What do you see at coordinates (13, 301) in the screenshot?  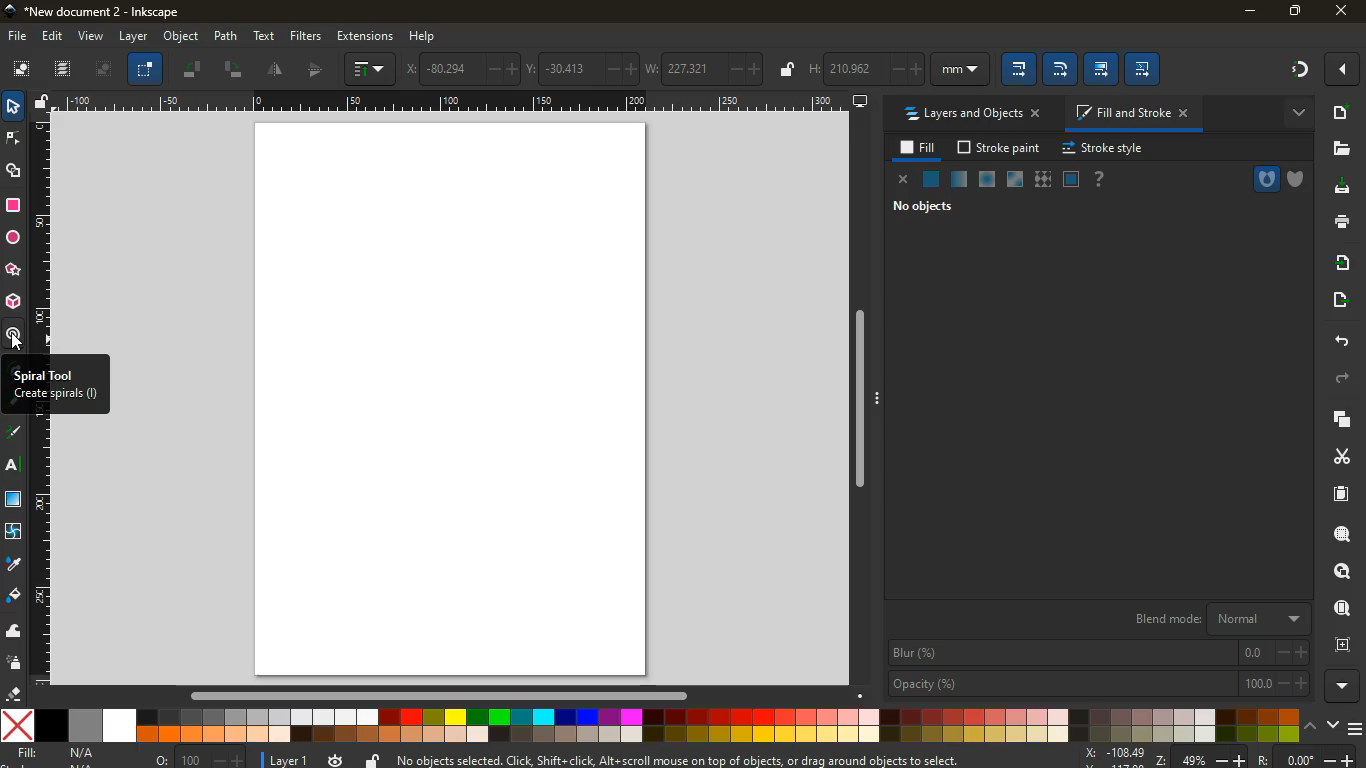 I see `3d tool box` at bounding box center [13, 301].